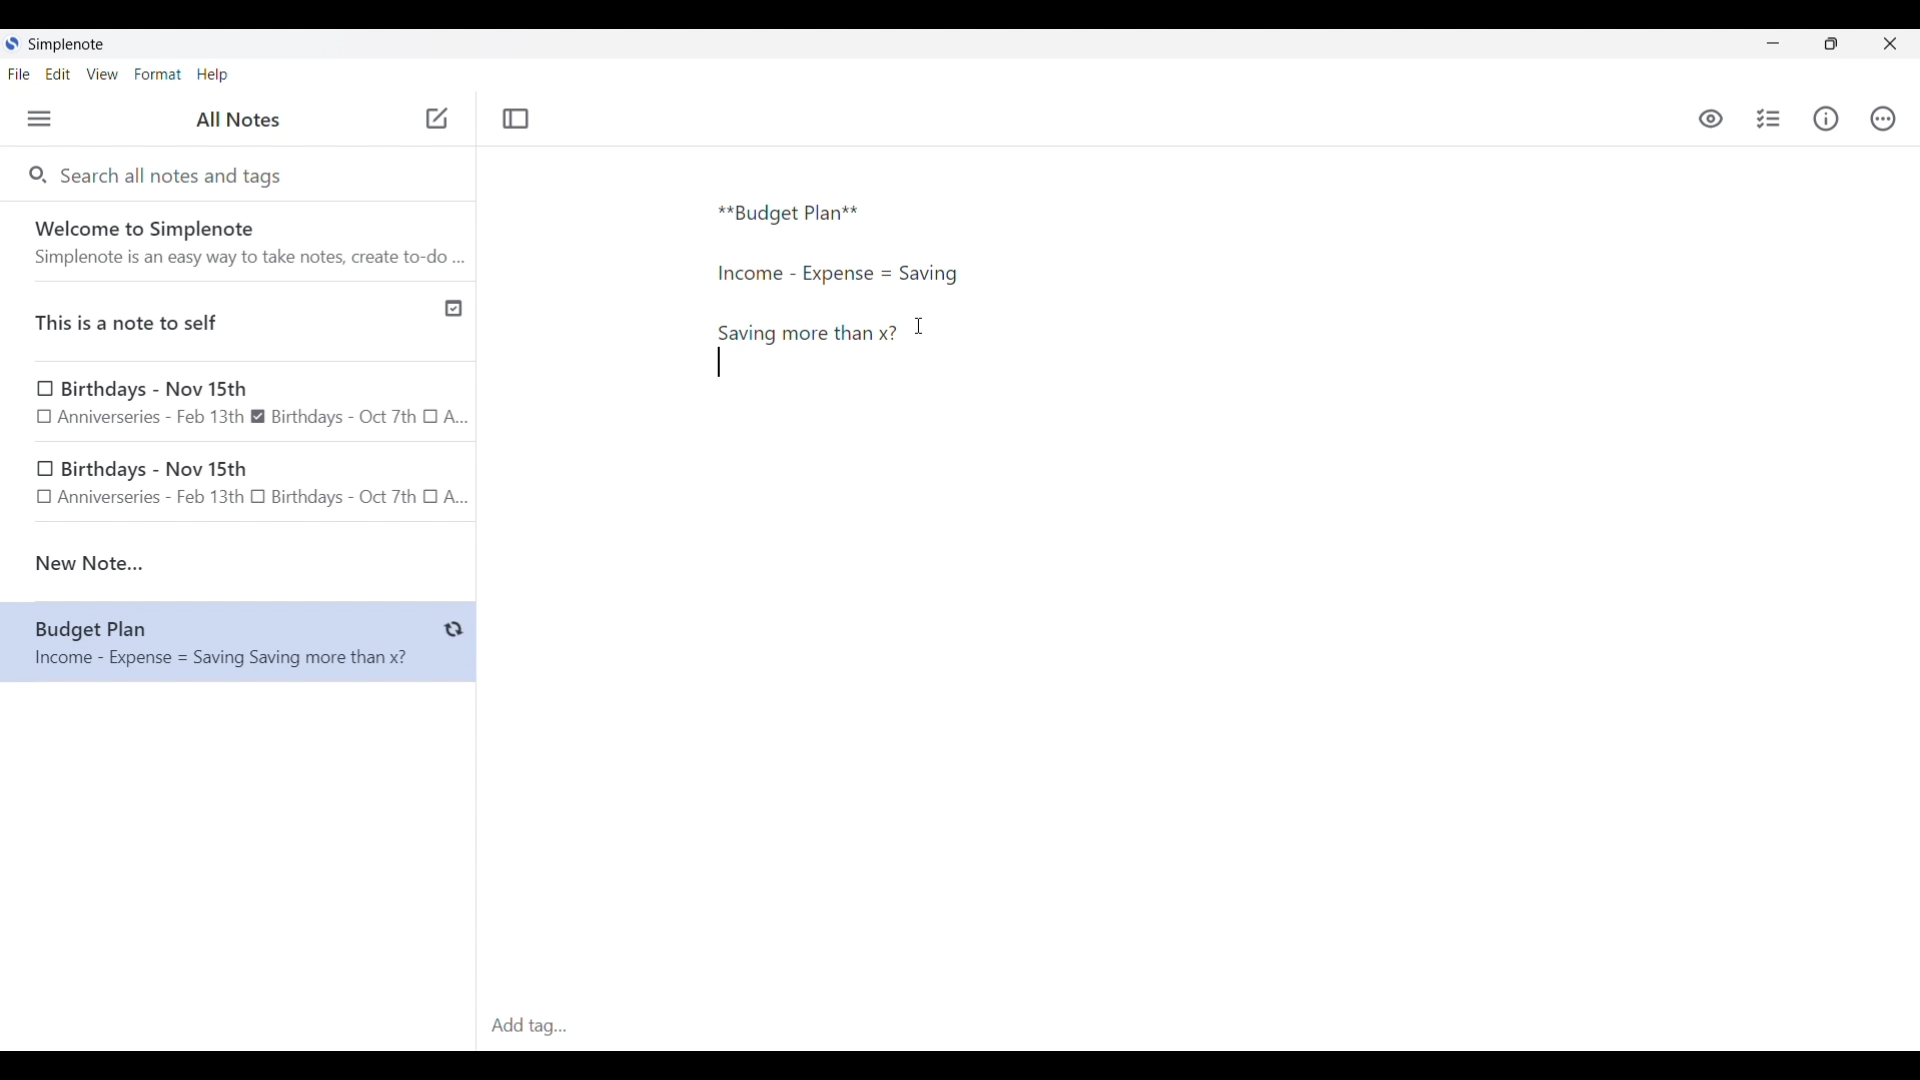 The height and width of the screenshot is (1080, 1920). I want to click on View menu, so click(103, 73).